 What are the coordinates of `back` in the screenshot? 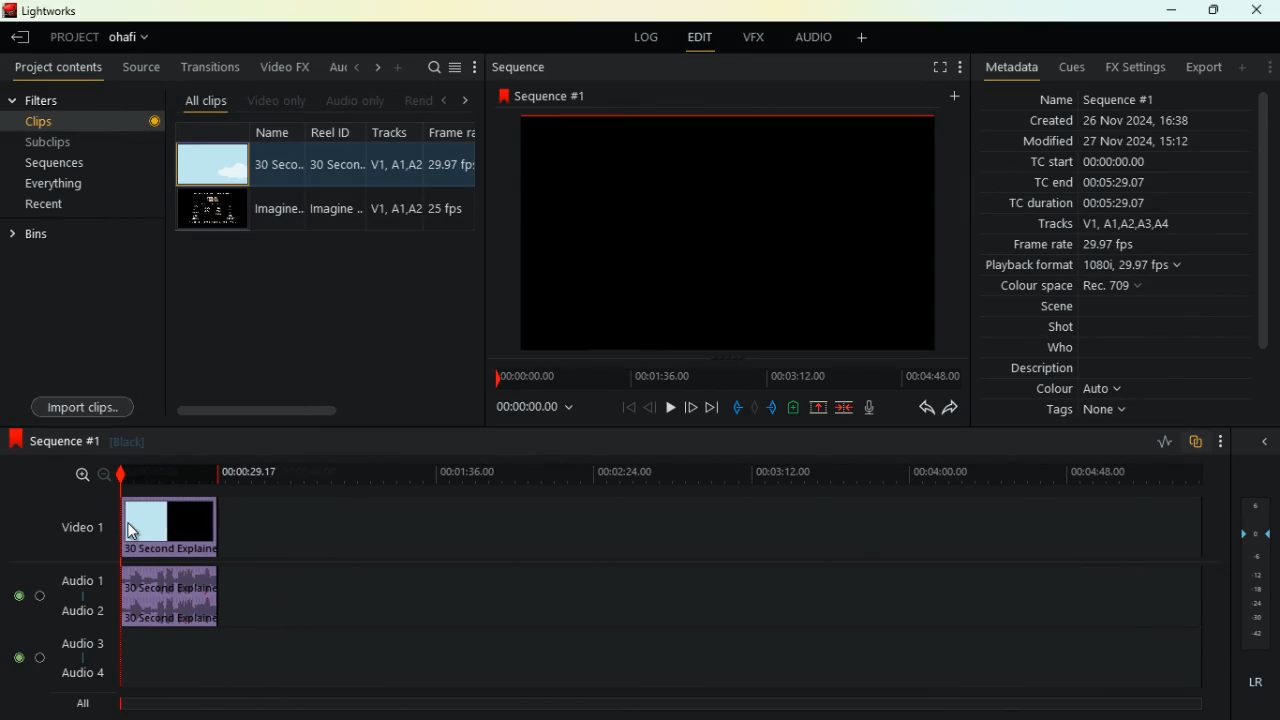 It's located at (926, 409).